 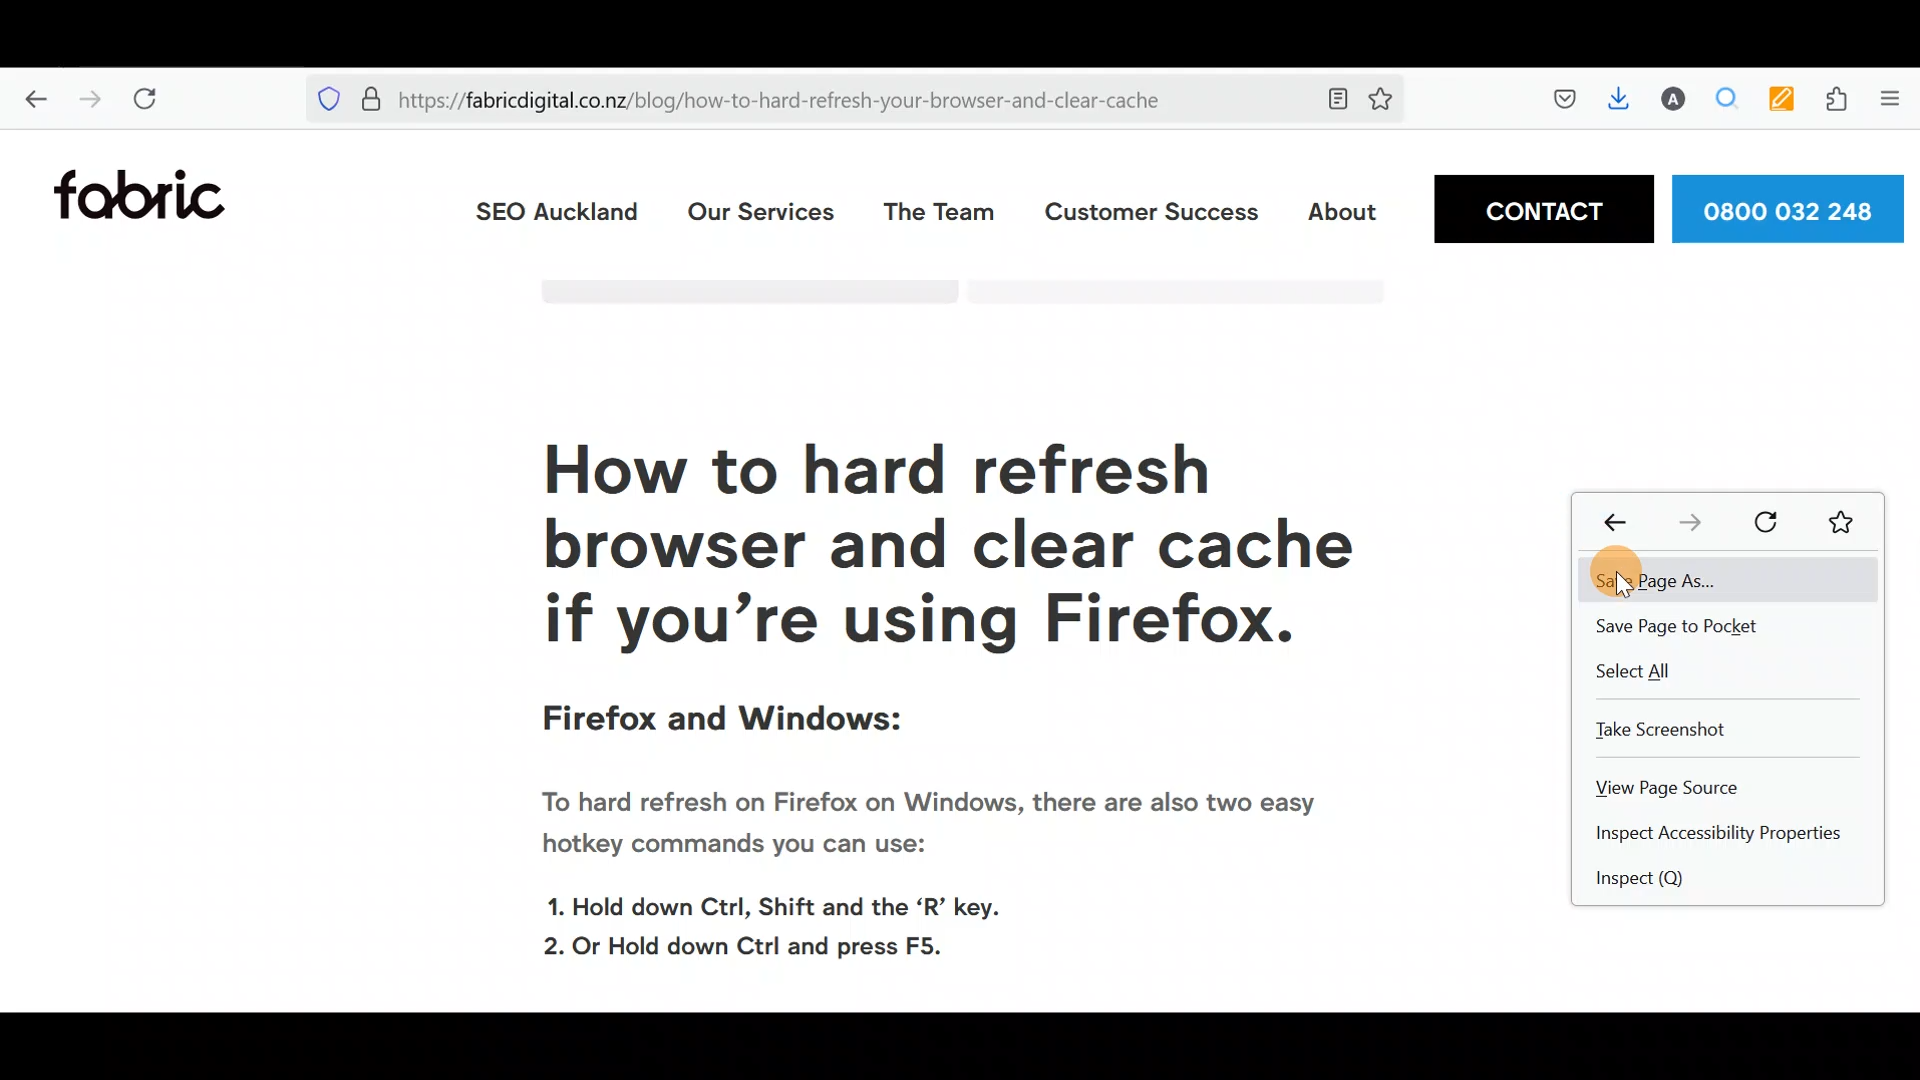 I want to click on Downloads, so click(x=1625, y=100).